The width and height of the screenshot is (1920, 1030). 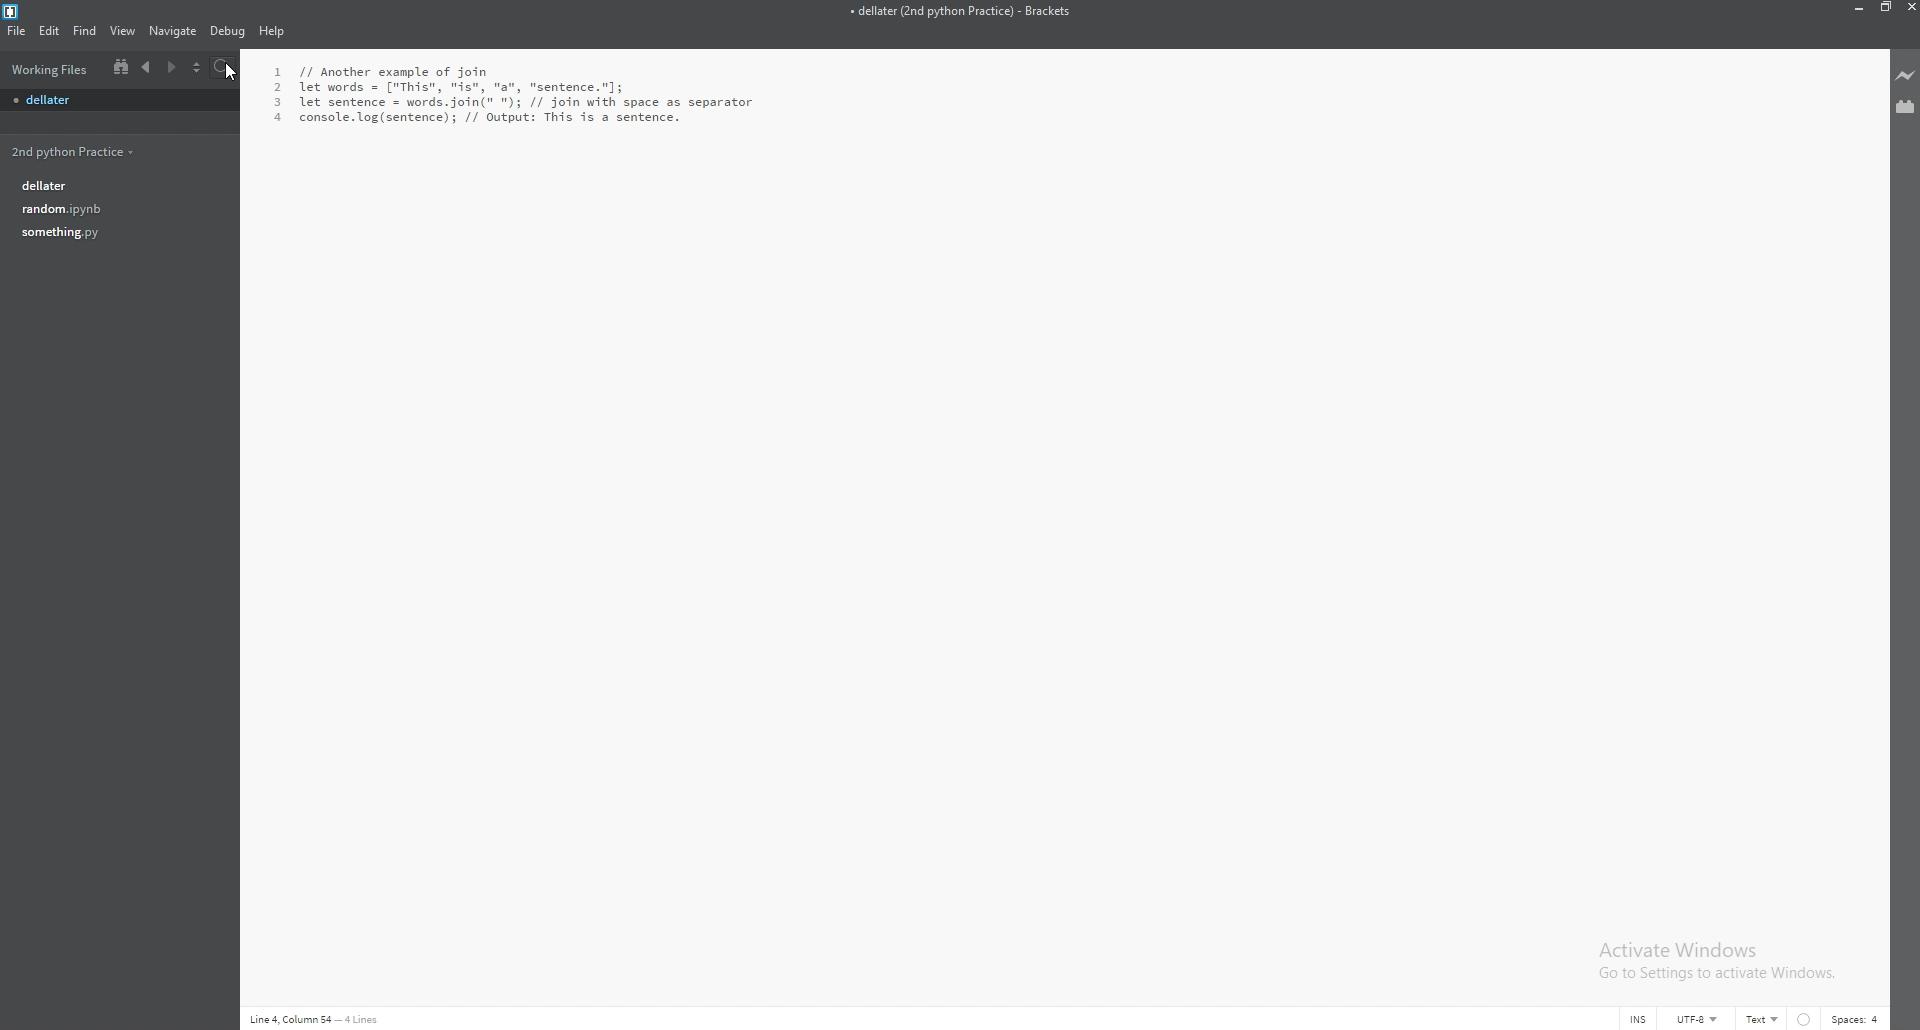 What do you see at coordinates (48, 70) in the screenshot?
I see `working files` at bounding box center [48, 70].